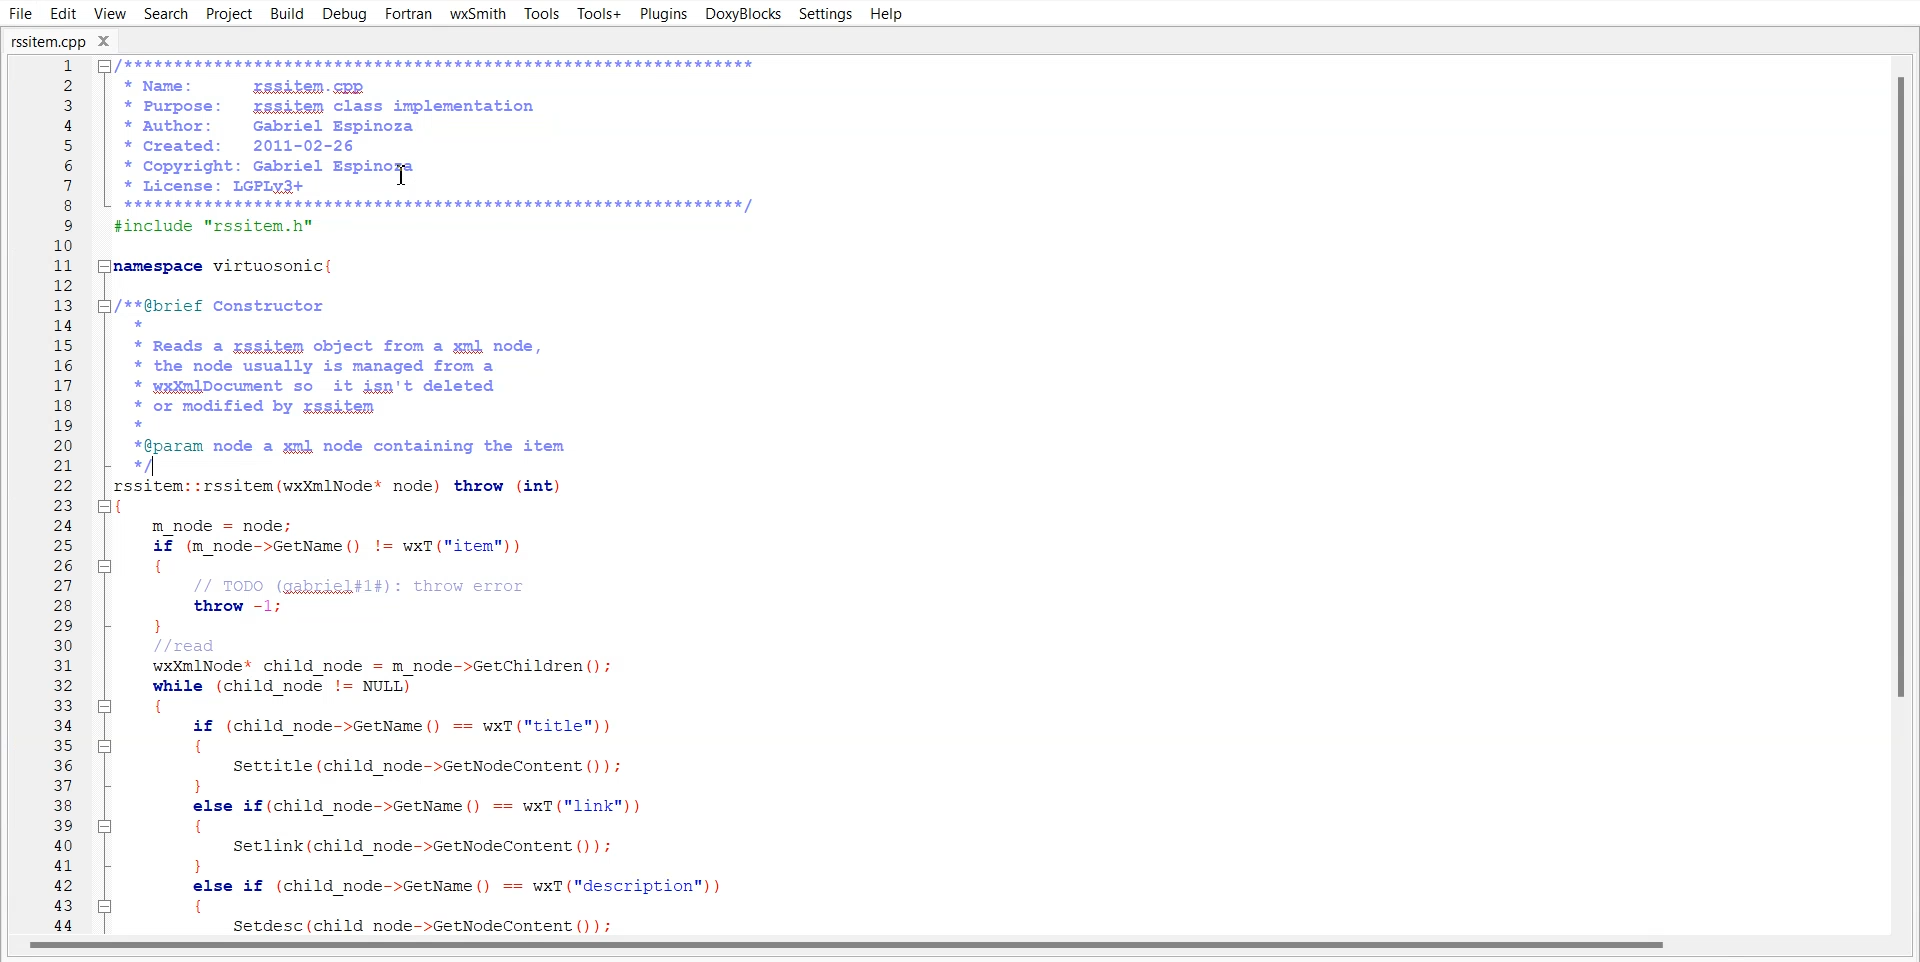 This screenshot has height=962, width=1920. Describe the element at coordinates (107, 707) in the screenshot. I see `Collapse` at that location.